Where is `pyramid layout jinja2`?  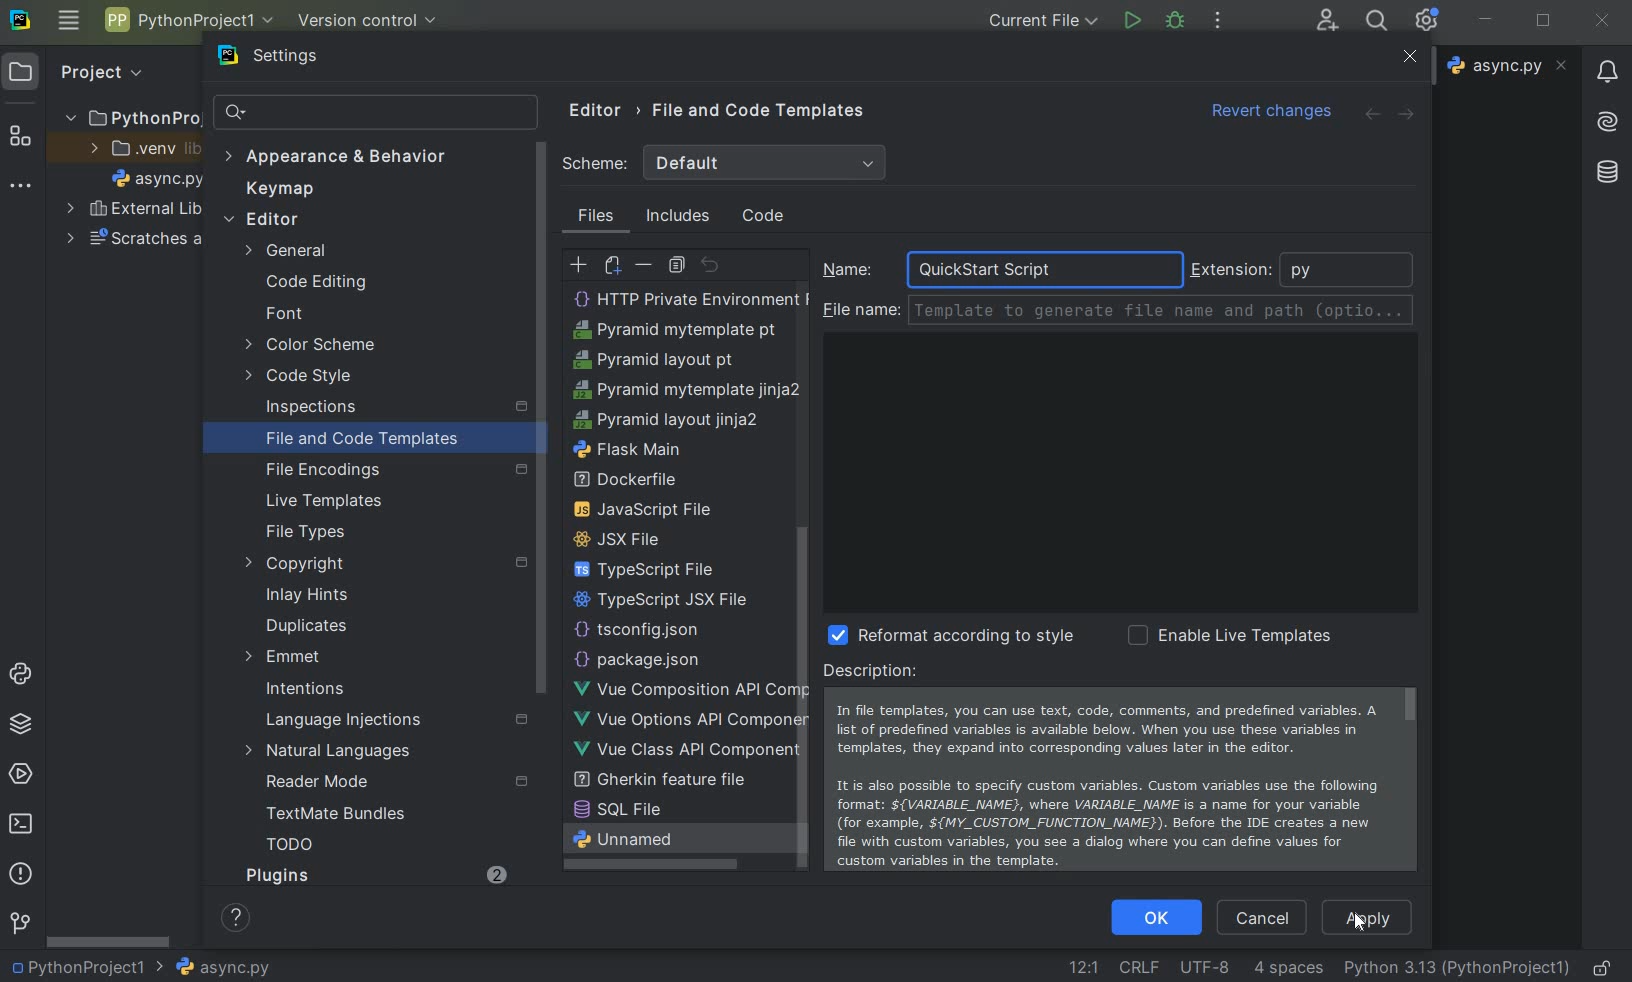
pyramid layout jinja2 is located at coordinates (663, 835).